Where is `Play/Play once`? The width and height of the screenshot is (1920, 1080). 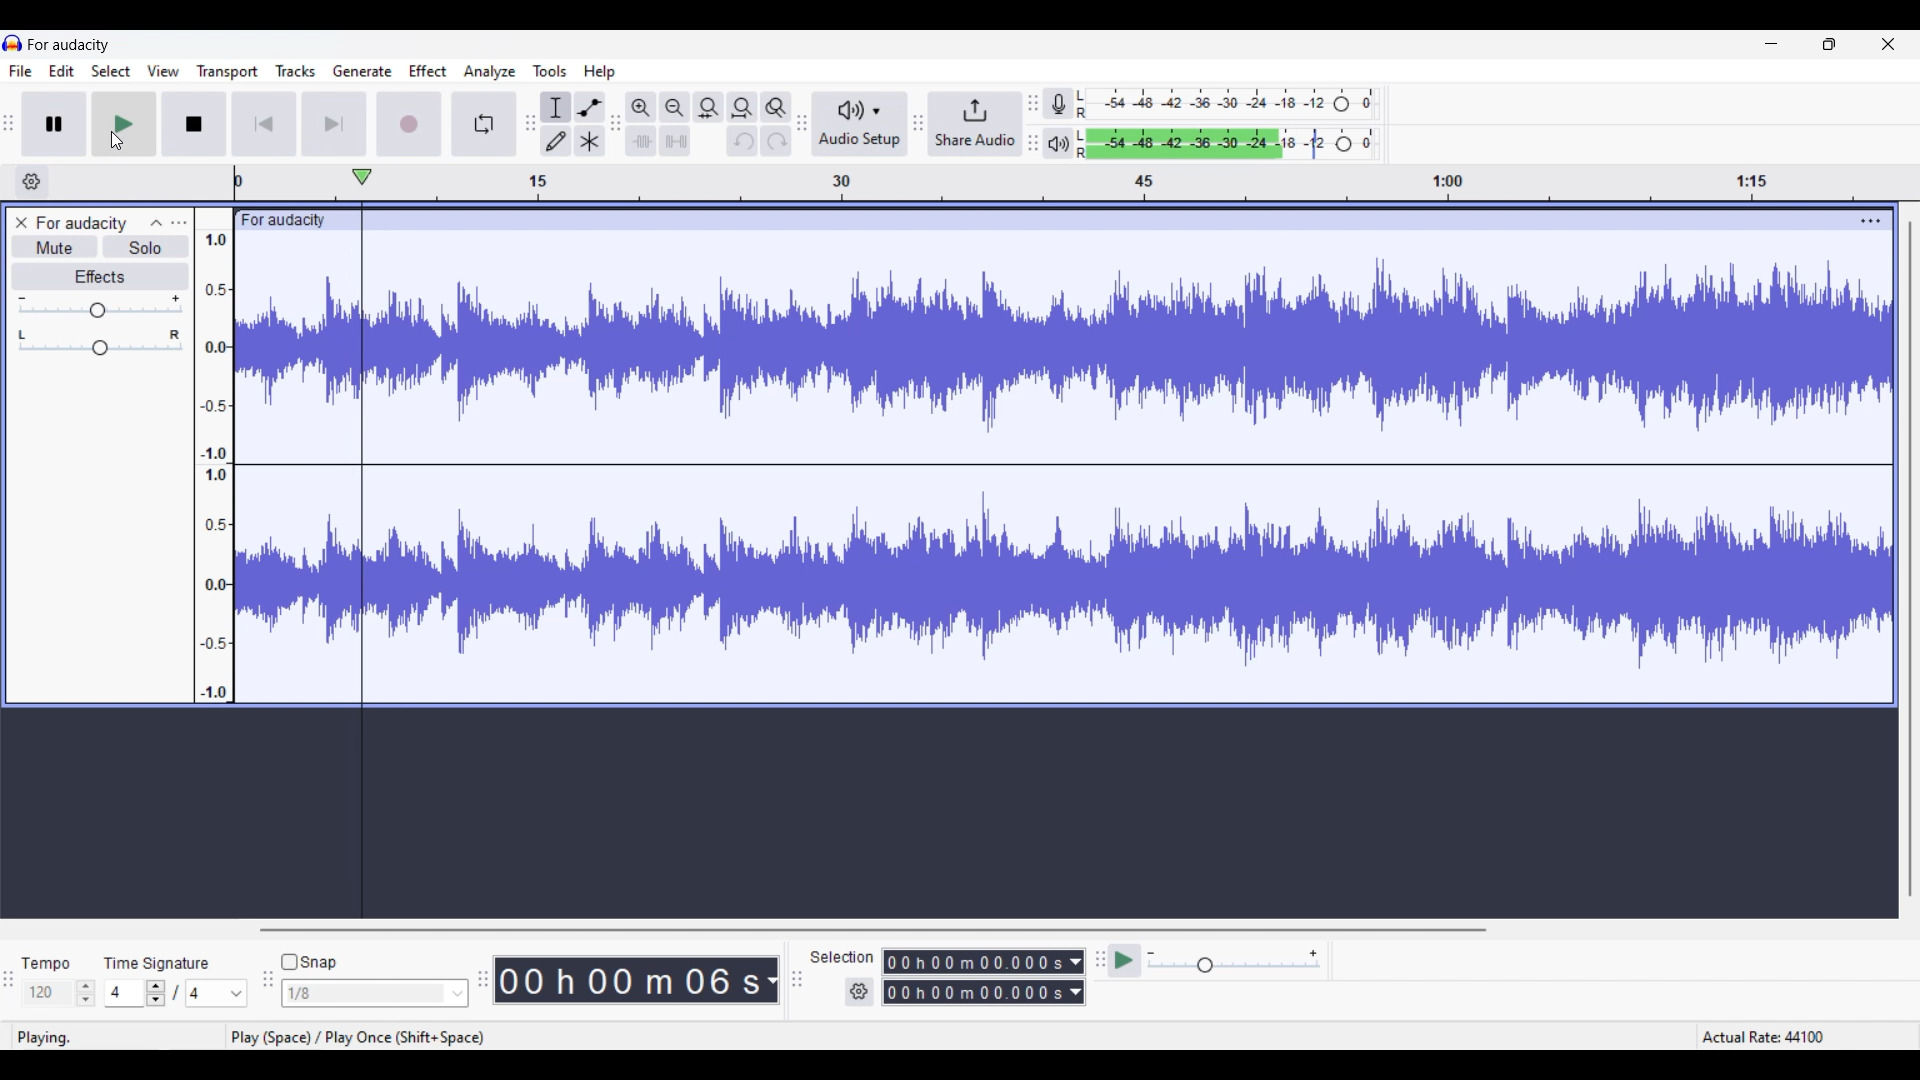 Play/Play once is located at coordinates (124, 124).